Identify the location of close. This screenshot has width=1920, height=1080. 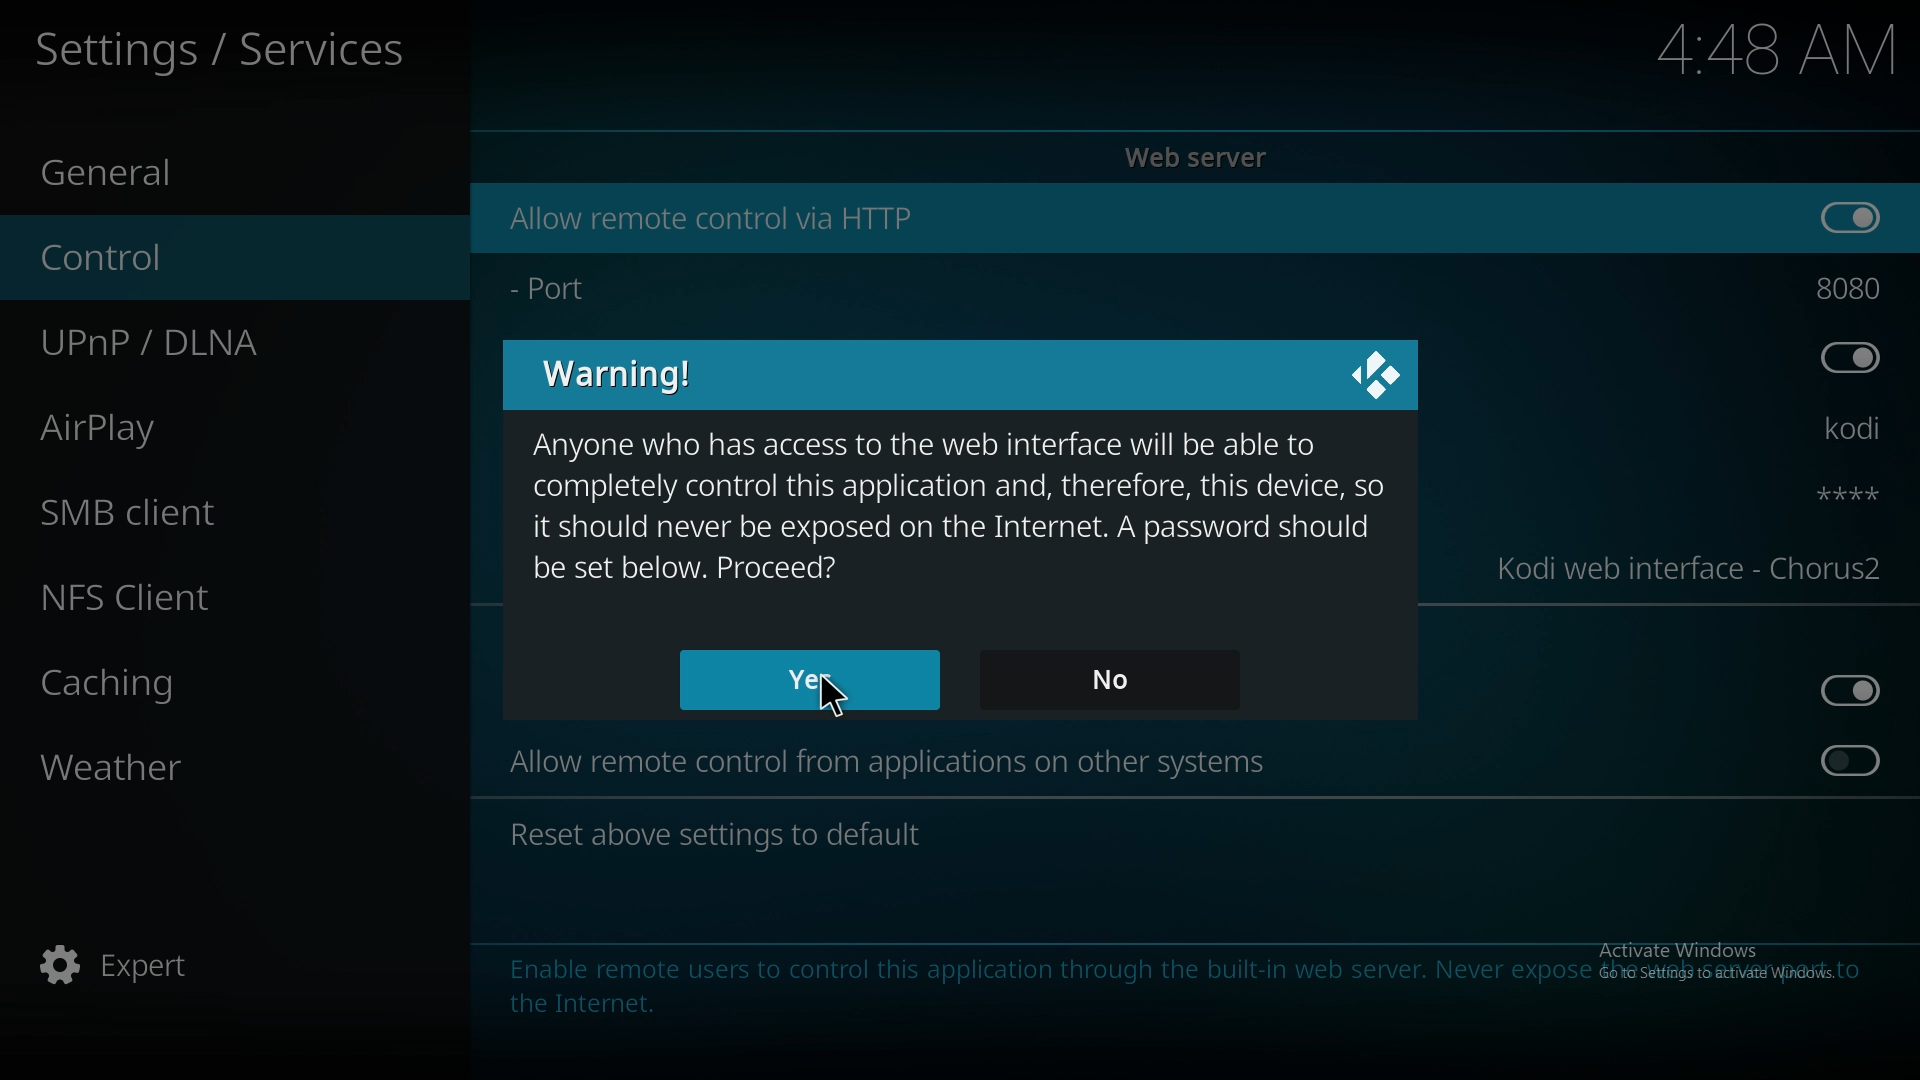
(1376, 377).